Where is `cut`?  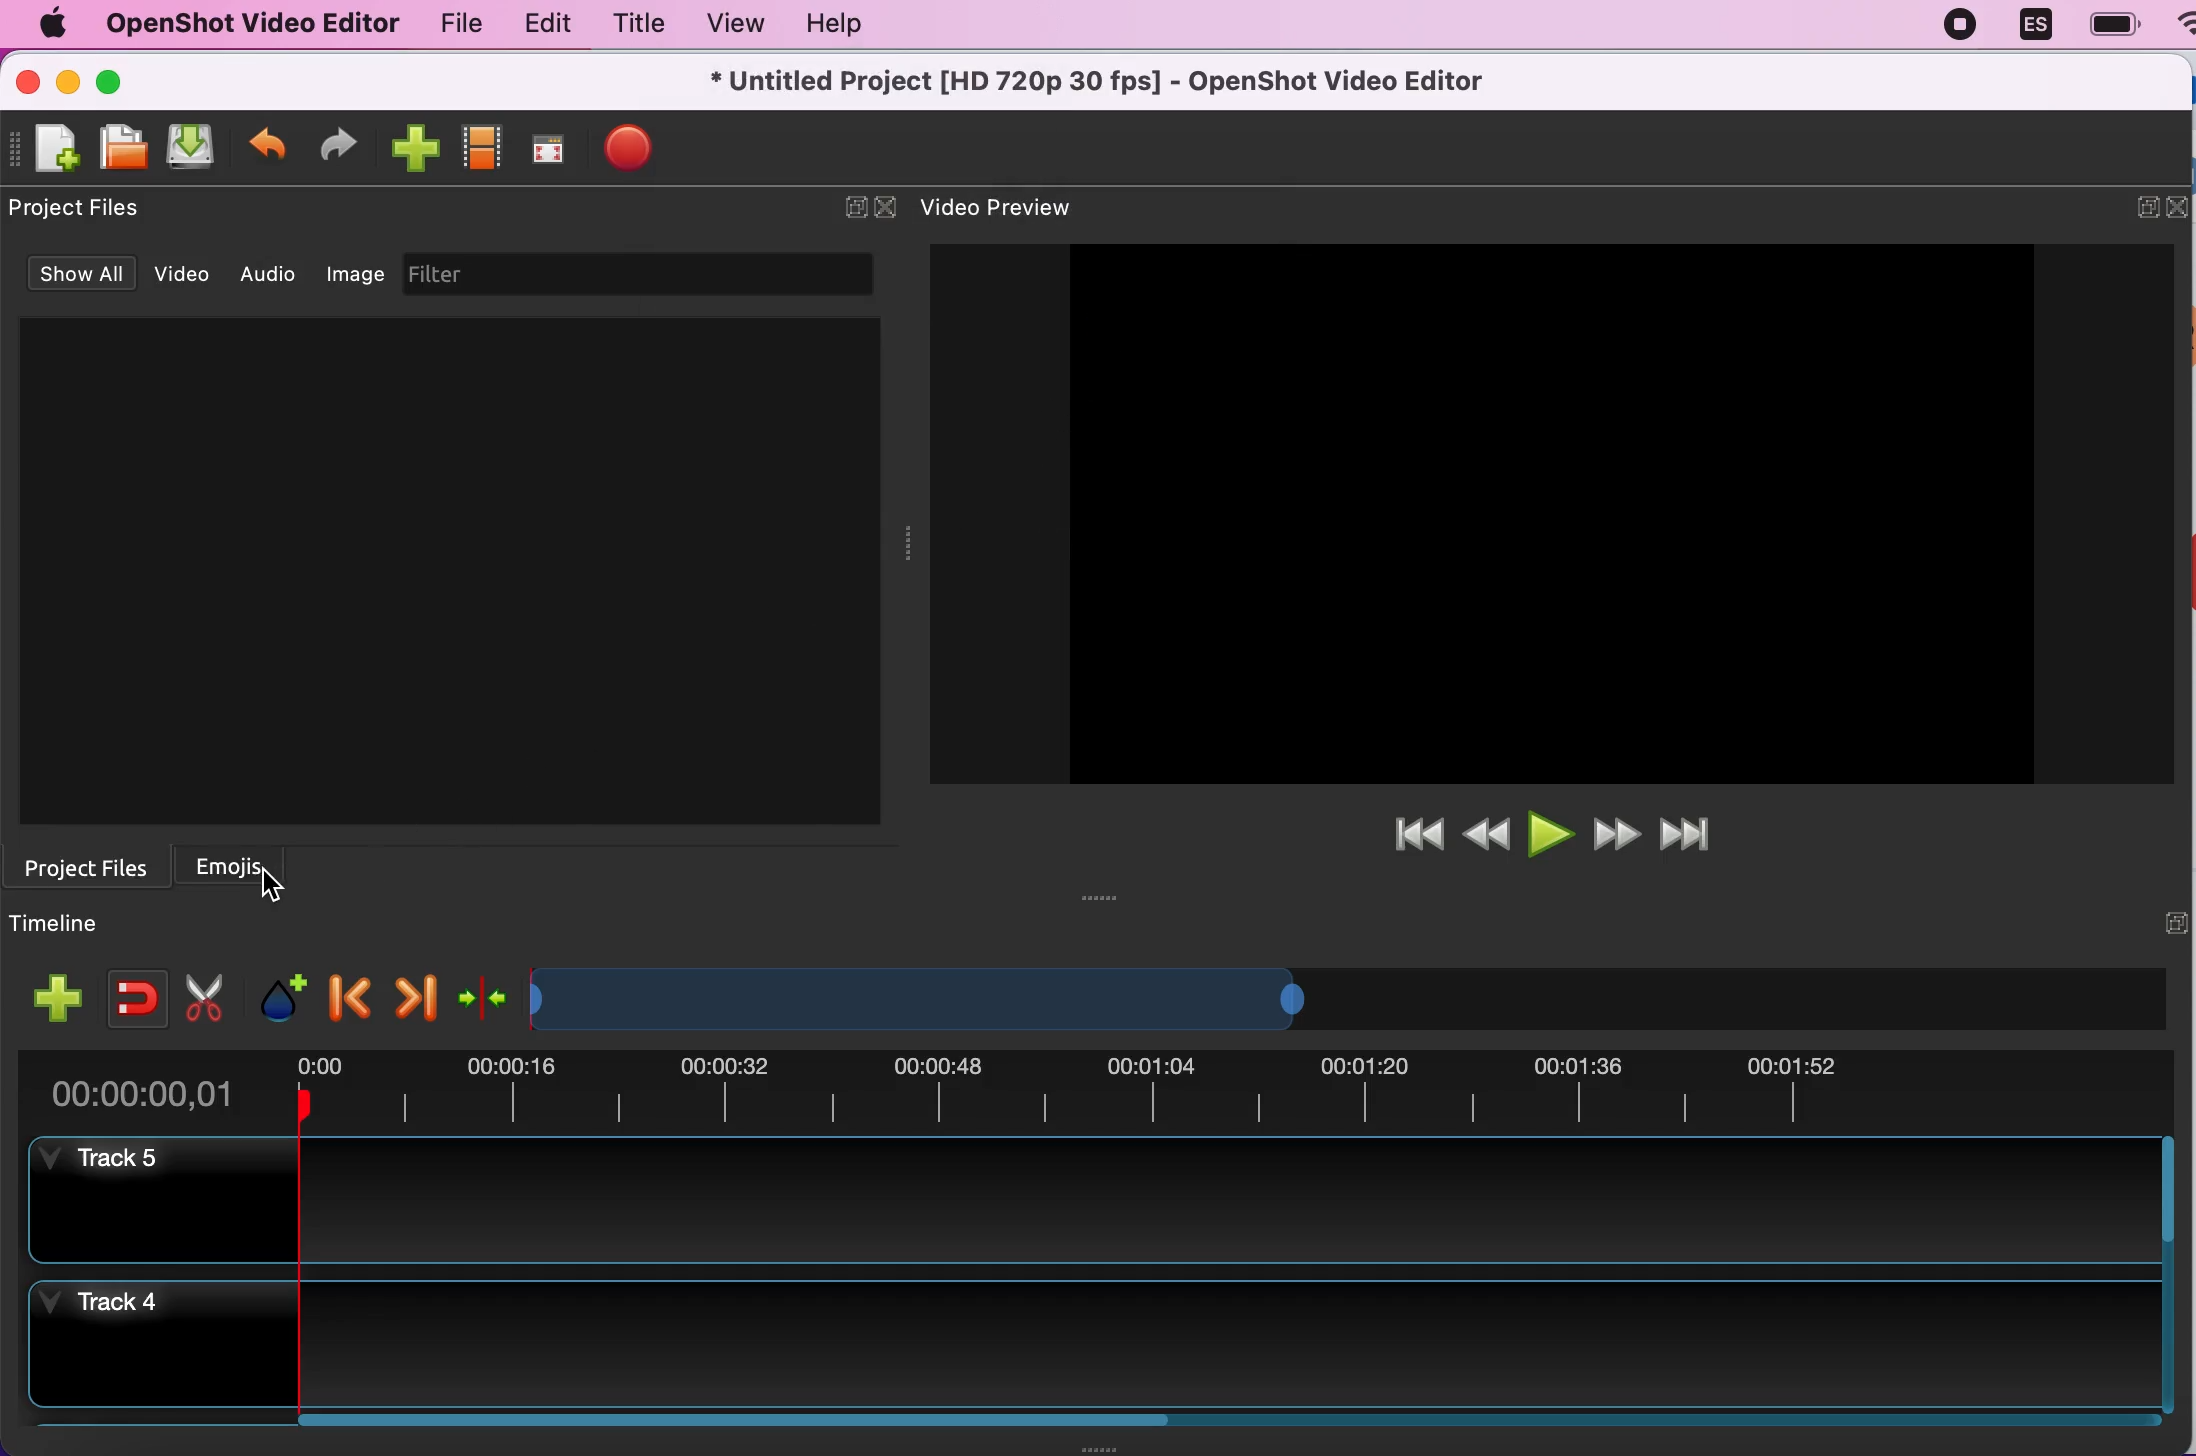
cut is located at coordinates (205, 996).